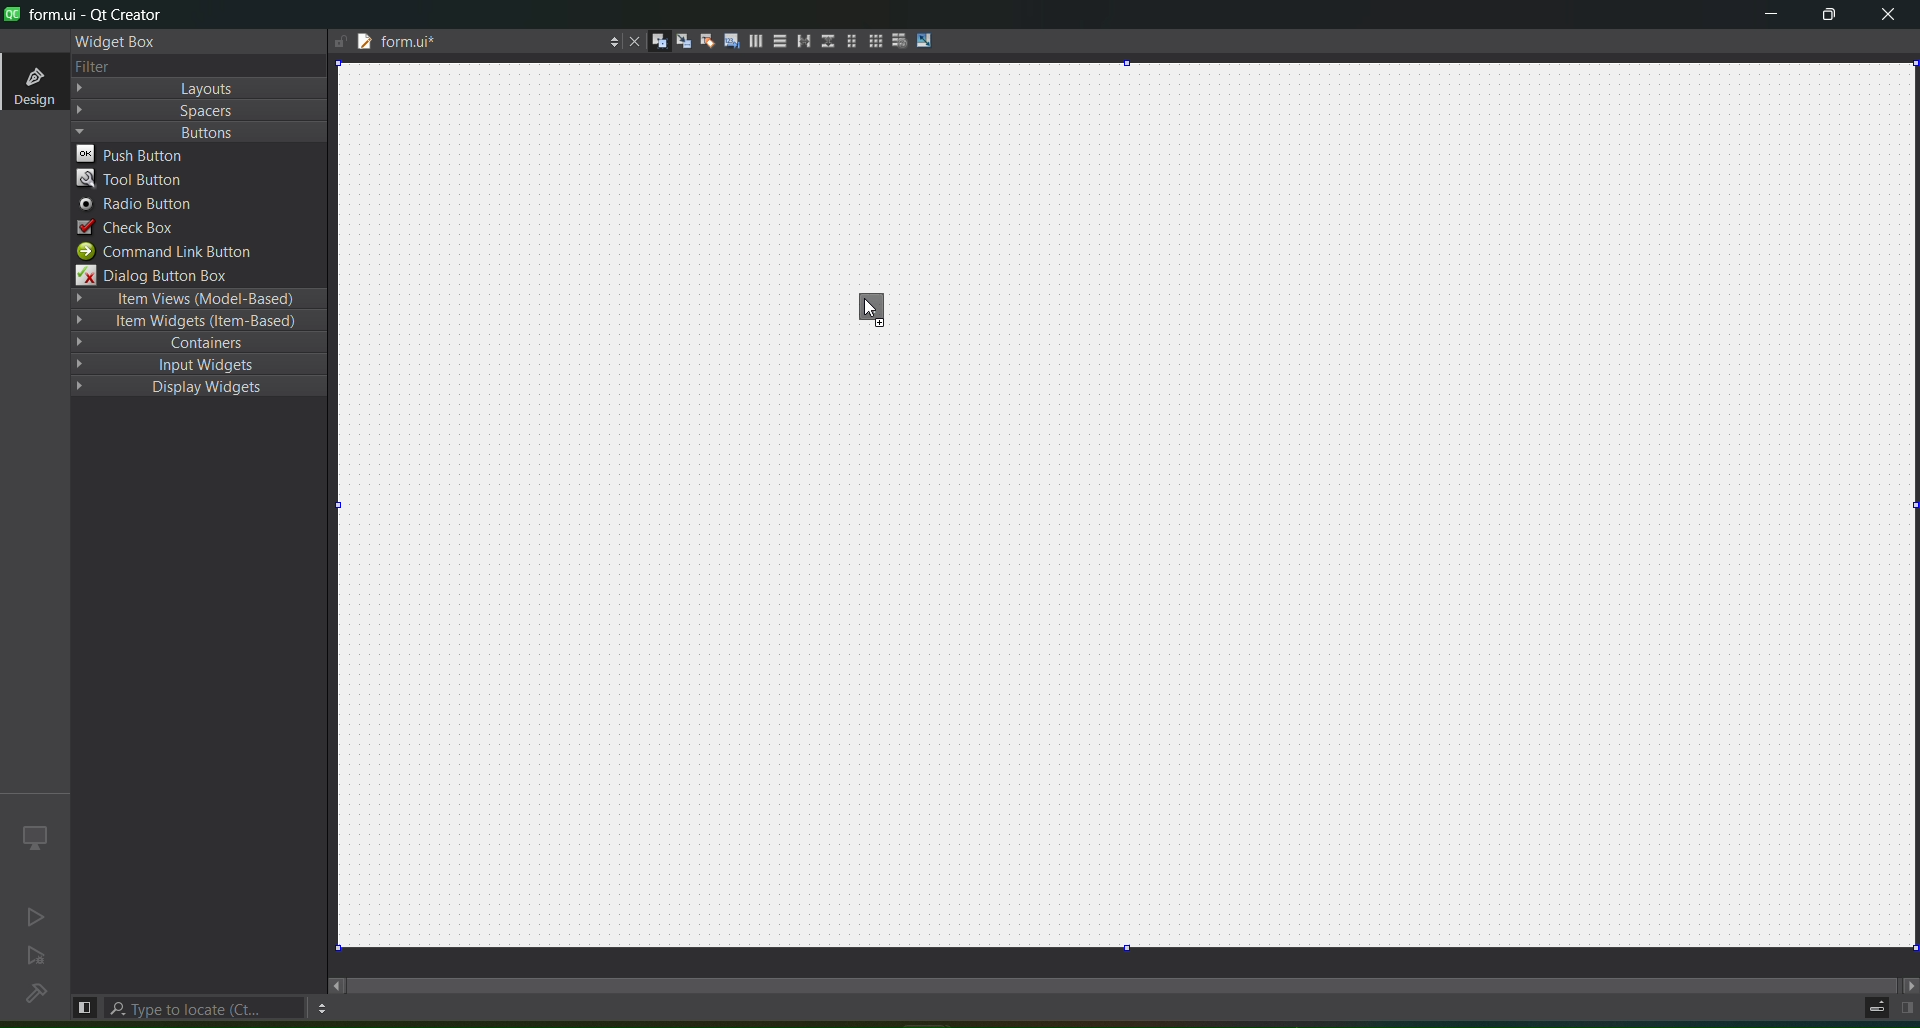 Image resolution: width=1920 pixels, height=1028 pixels. Describe the element at coordinates (334, 983) in the screenshot. I see `move left` at that location.